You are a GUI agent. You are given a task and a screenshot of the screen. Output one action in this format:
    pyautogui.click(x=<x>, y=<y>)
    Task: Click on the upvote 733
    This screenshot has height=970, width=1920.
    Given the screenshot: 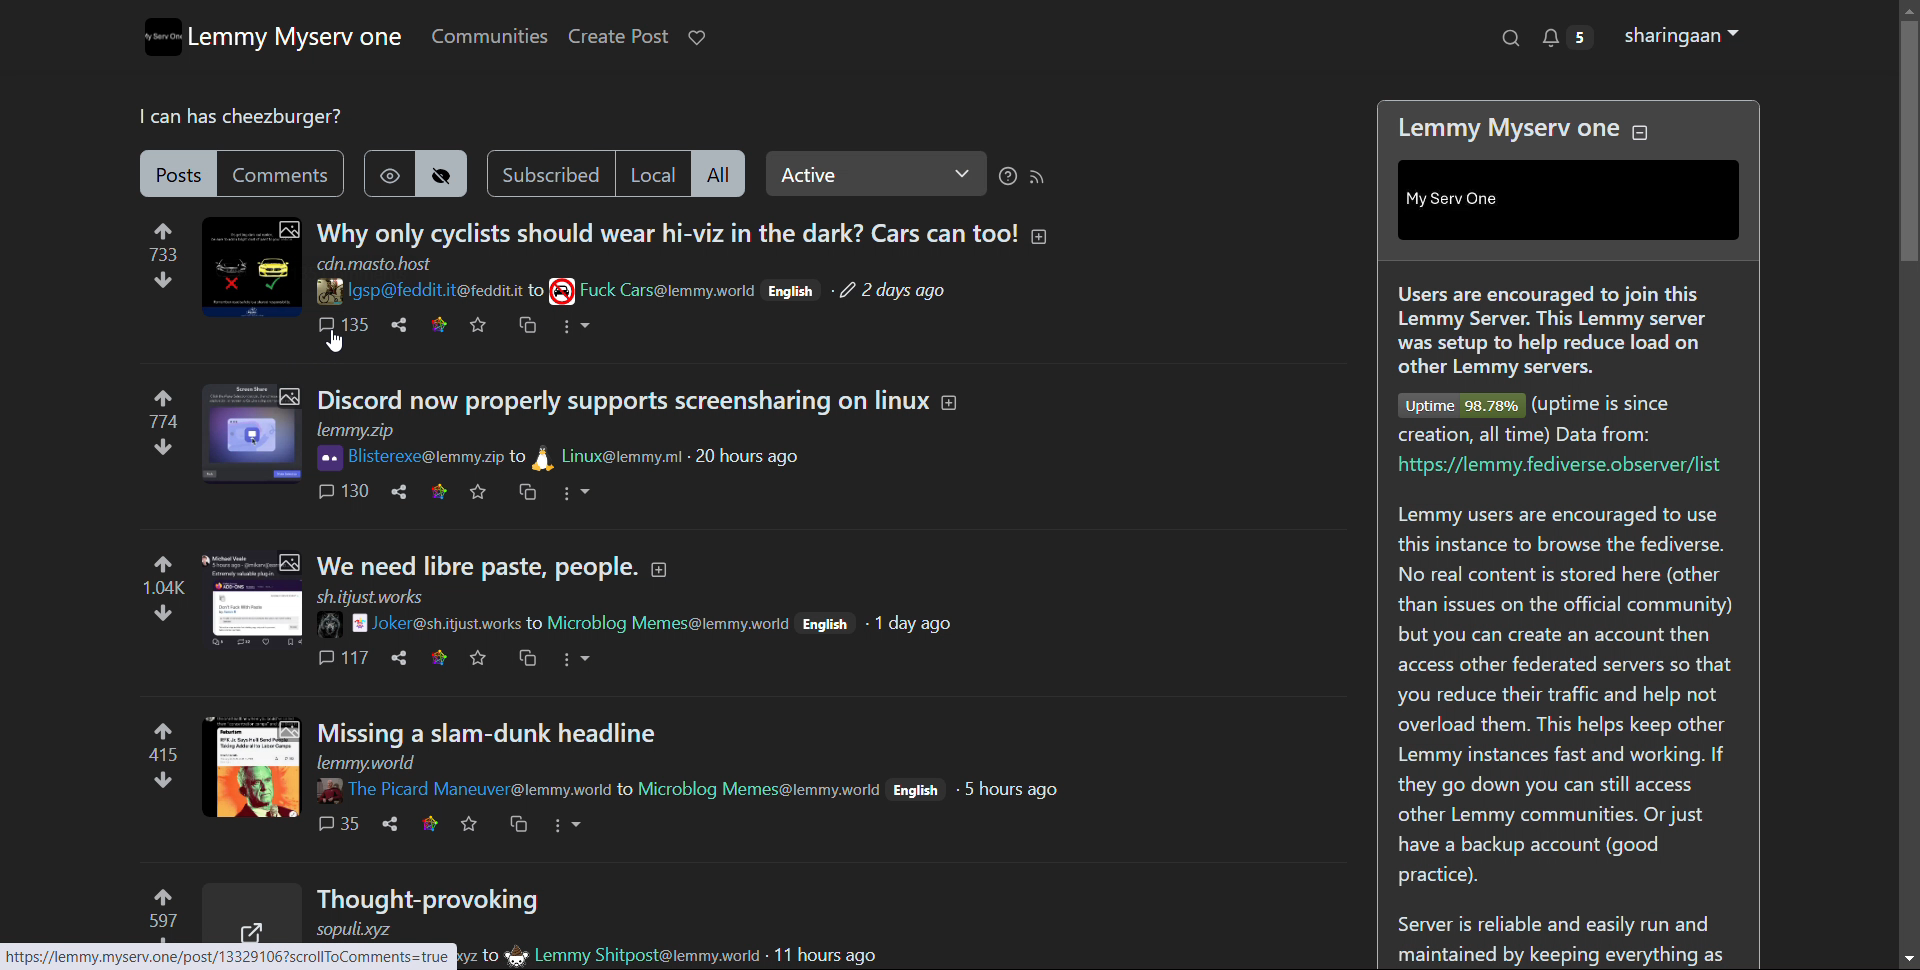 What is the action you would take?
    pyautogui.click(x=164, y=240)
    